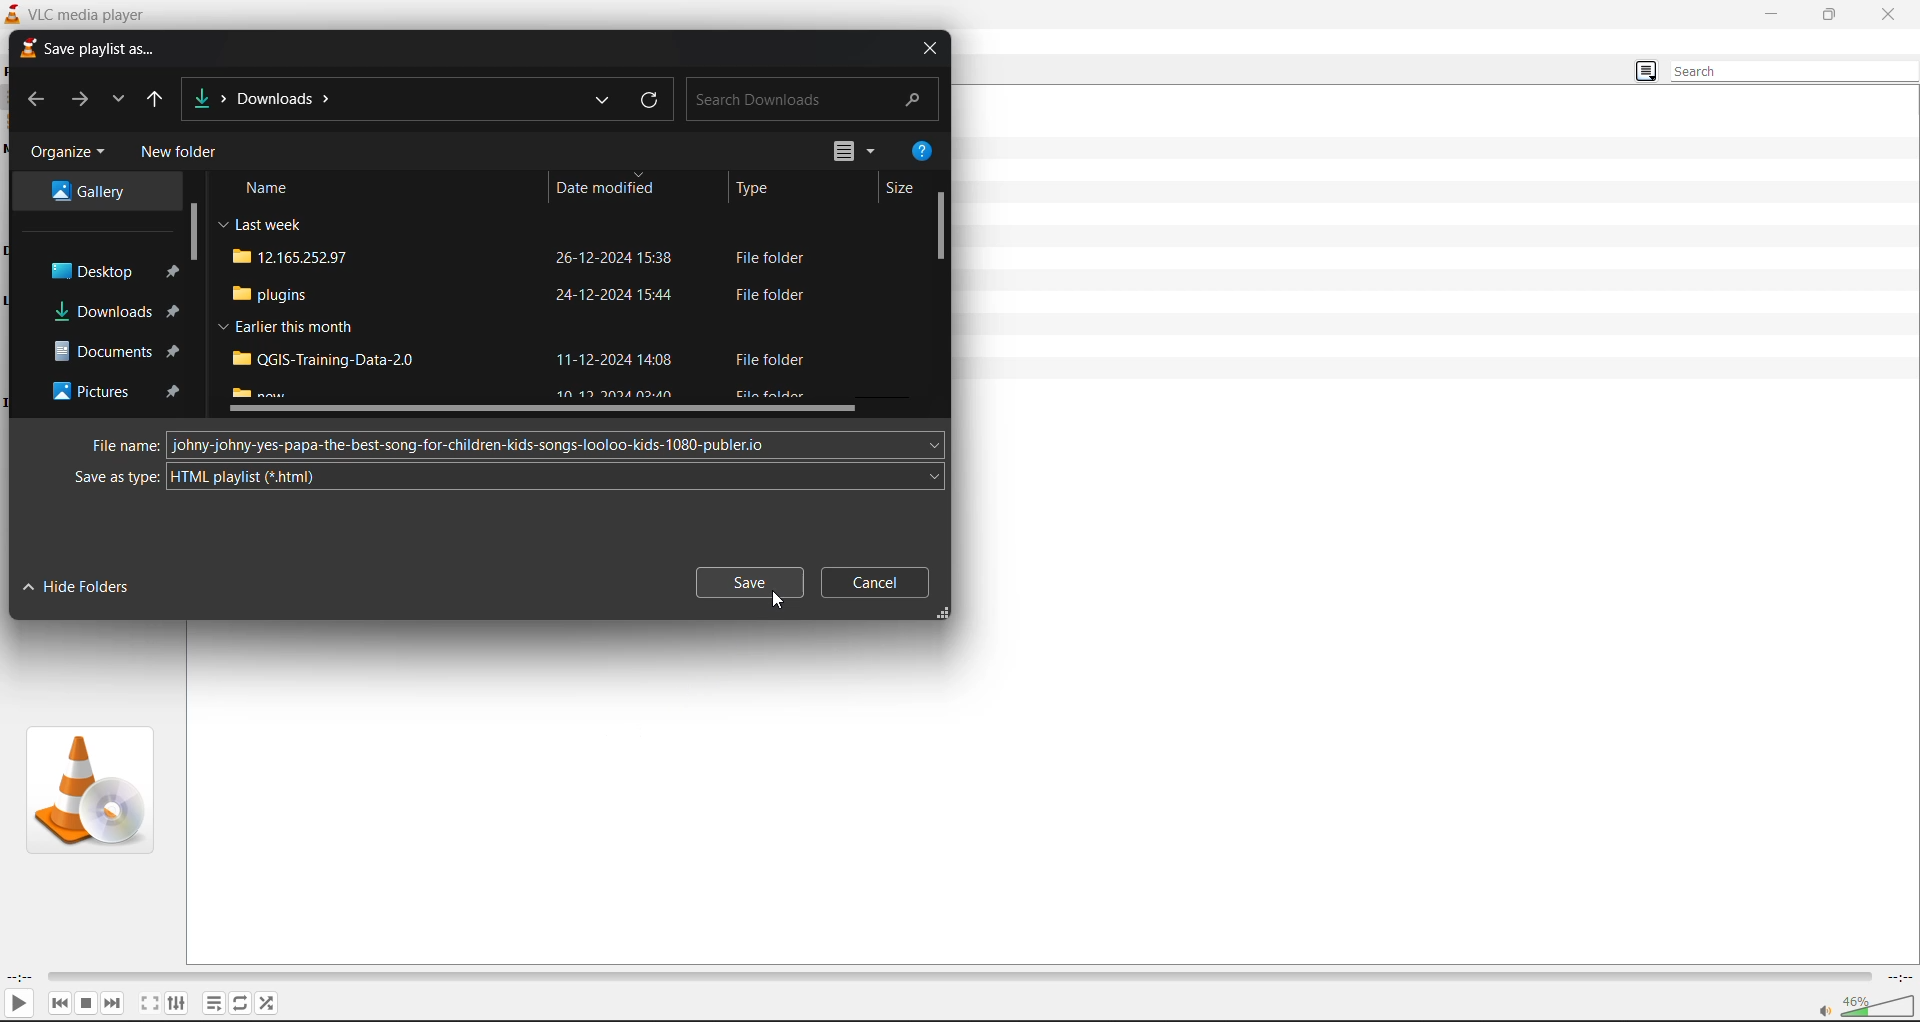 The height and width of the screenshot is (1022, 1920). I want to click on vertical scroll bar, so click(942, 224).